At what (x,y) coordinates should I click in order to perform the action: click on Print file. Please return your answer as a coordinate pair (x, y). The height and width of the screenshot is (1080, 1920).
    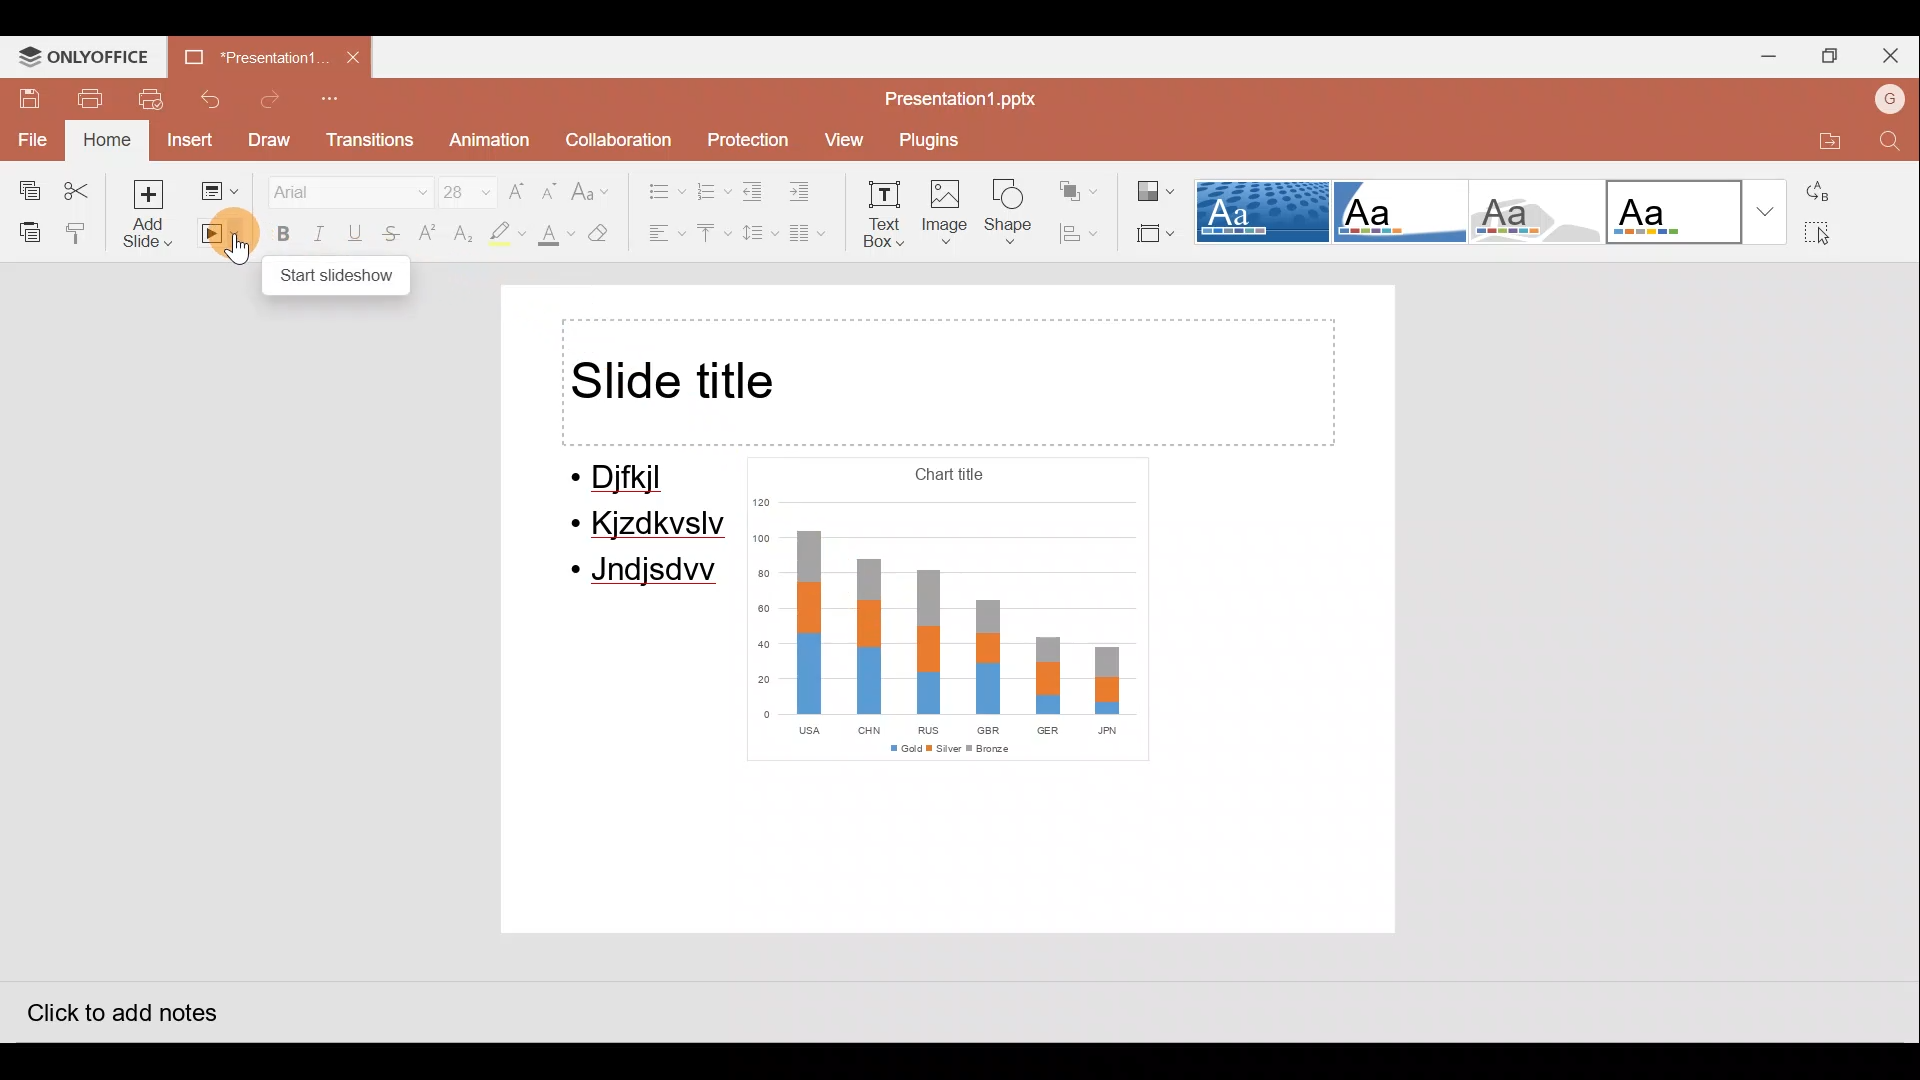
    Looking at the image, I should click on (77, 97).